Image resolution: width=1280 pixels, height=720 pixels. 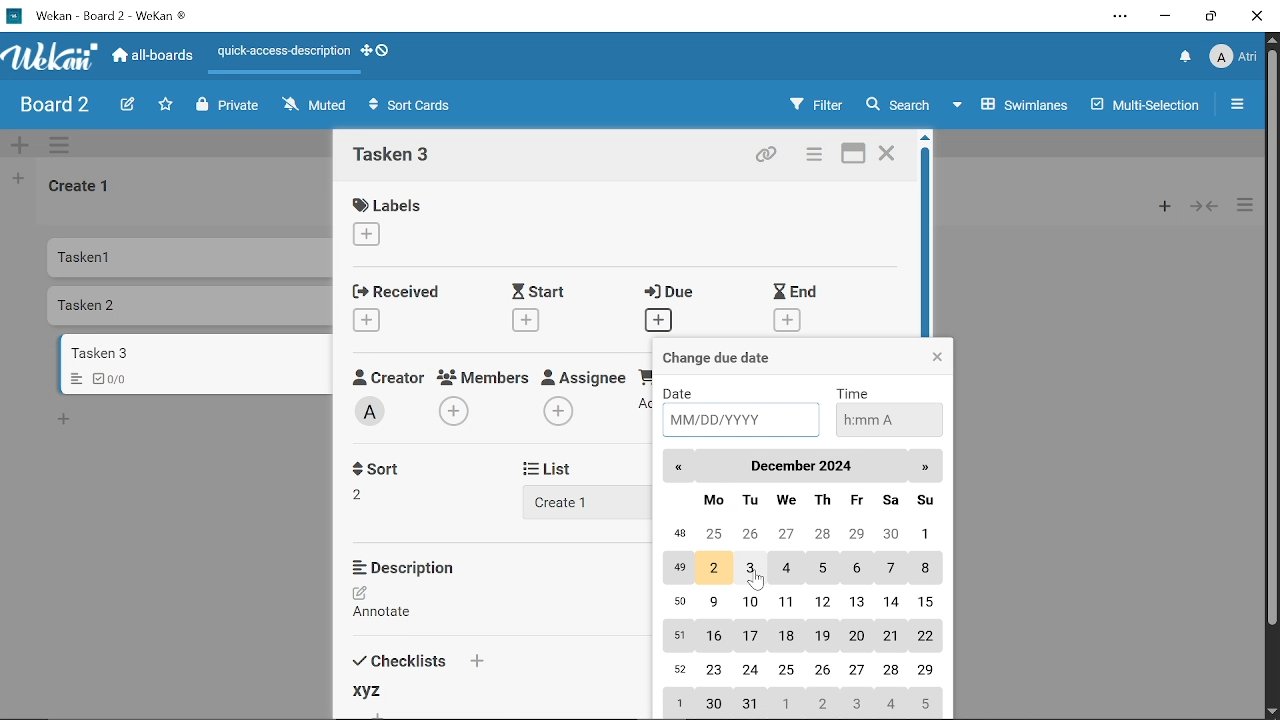 What do you see at coordinates (22, 145) in the screenshot?
I see `Add swimlane` at bounding box center [22, 145].